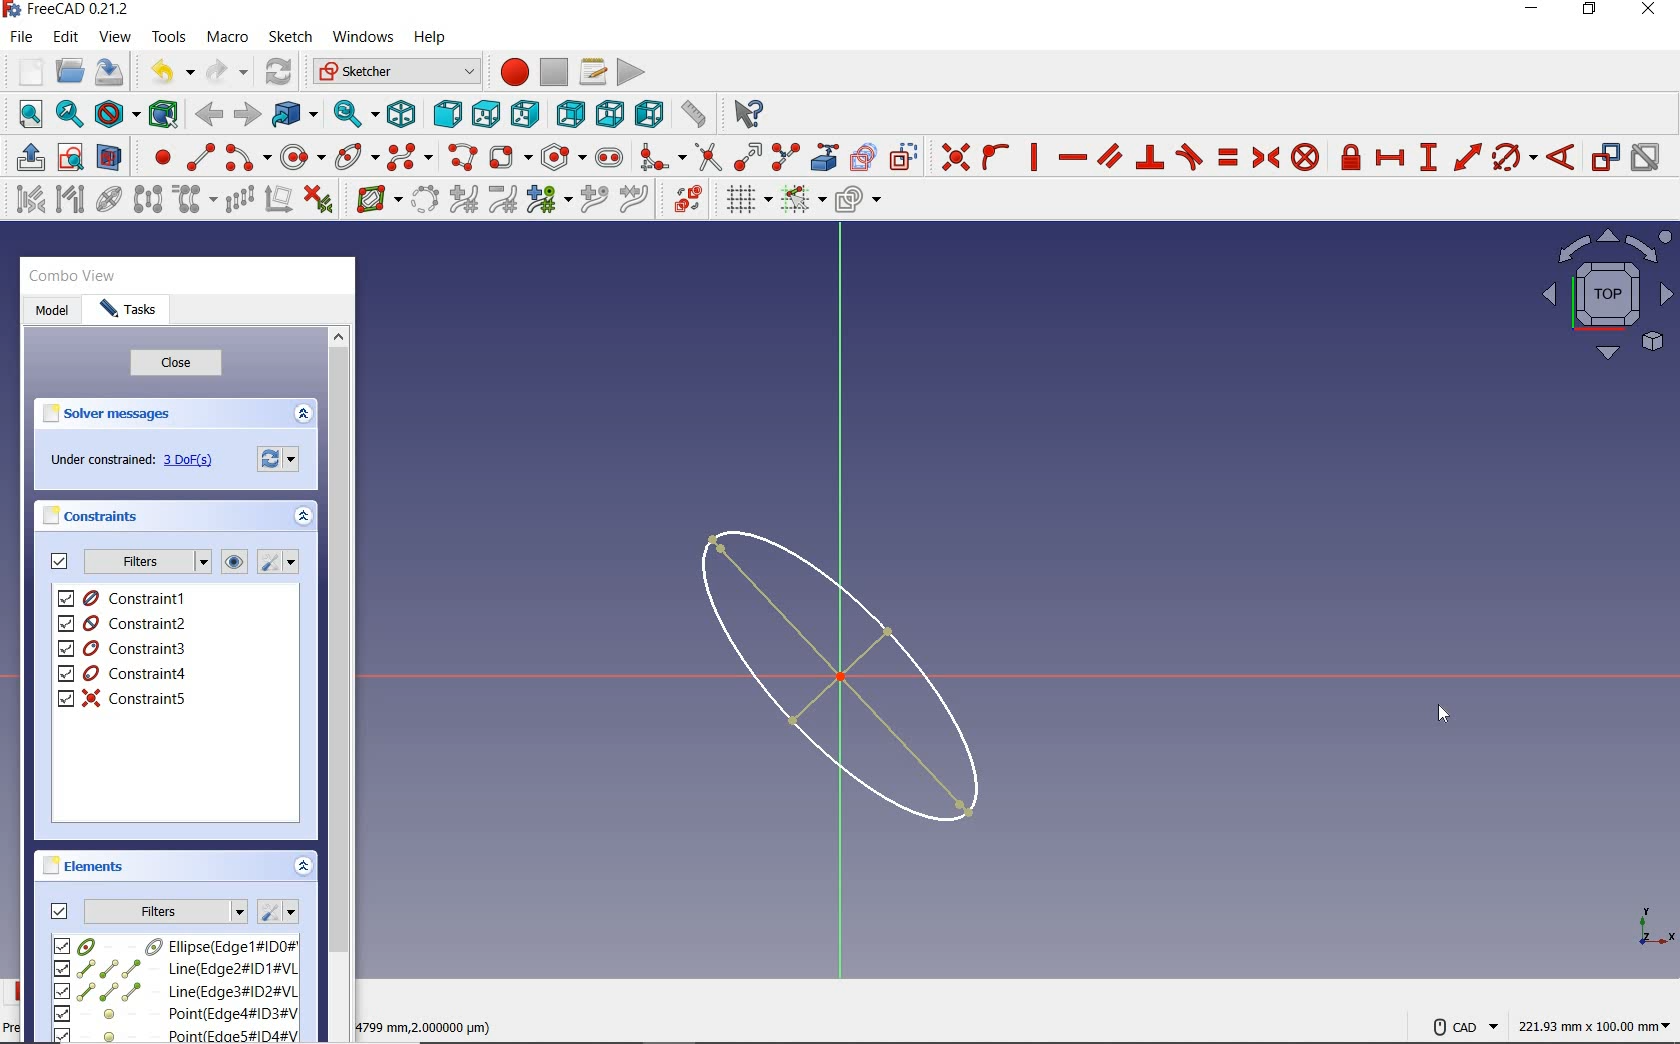  I want to click on activate/deactivate constraint, so click(1646, 158).